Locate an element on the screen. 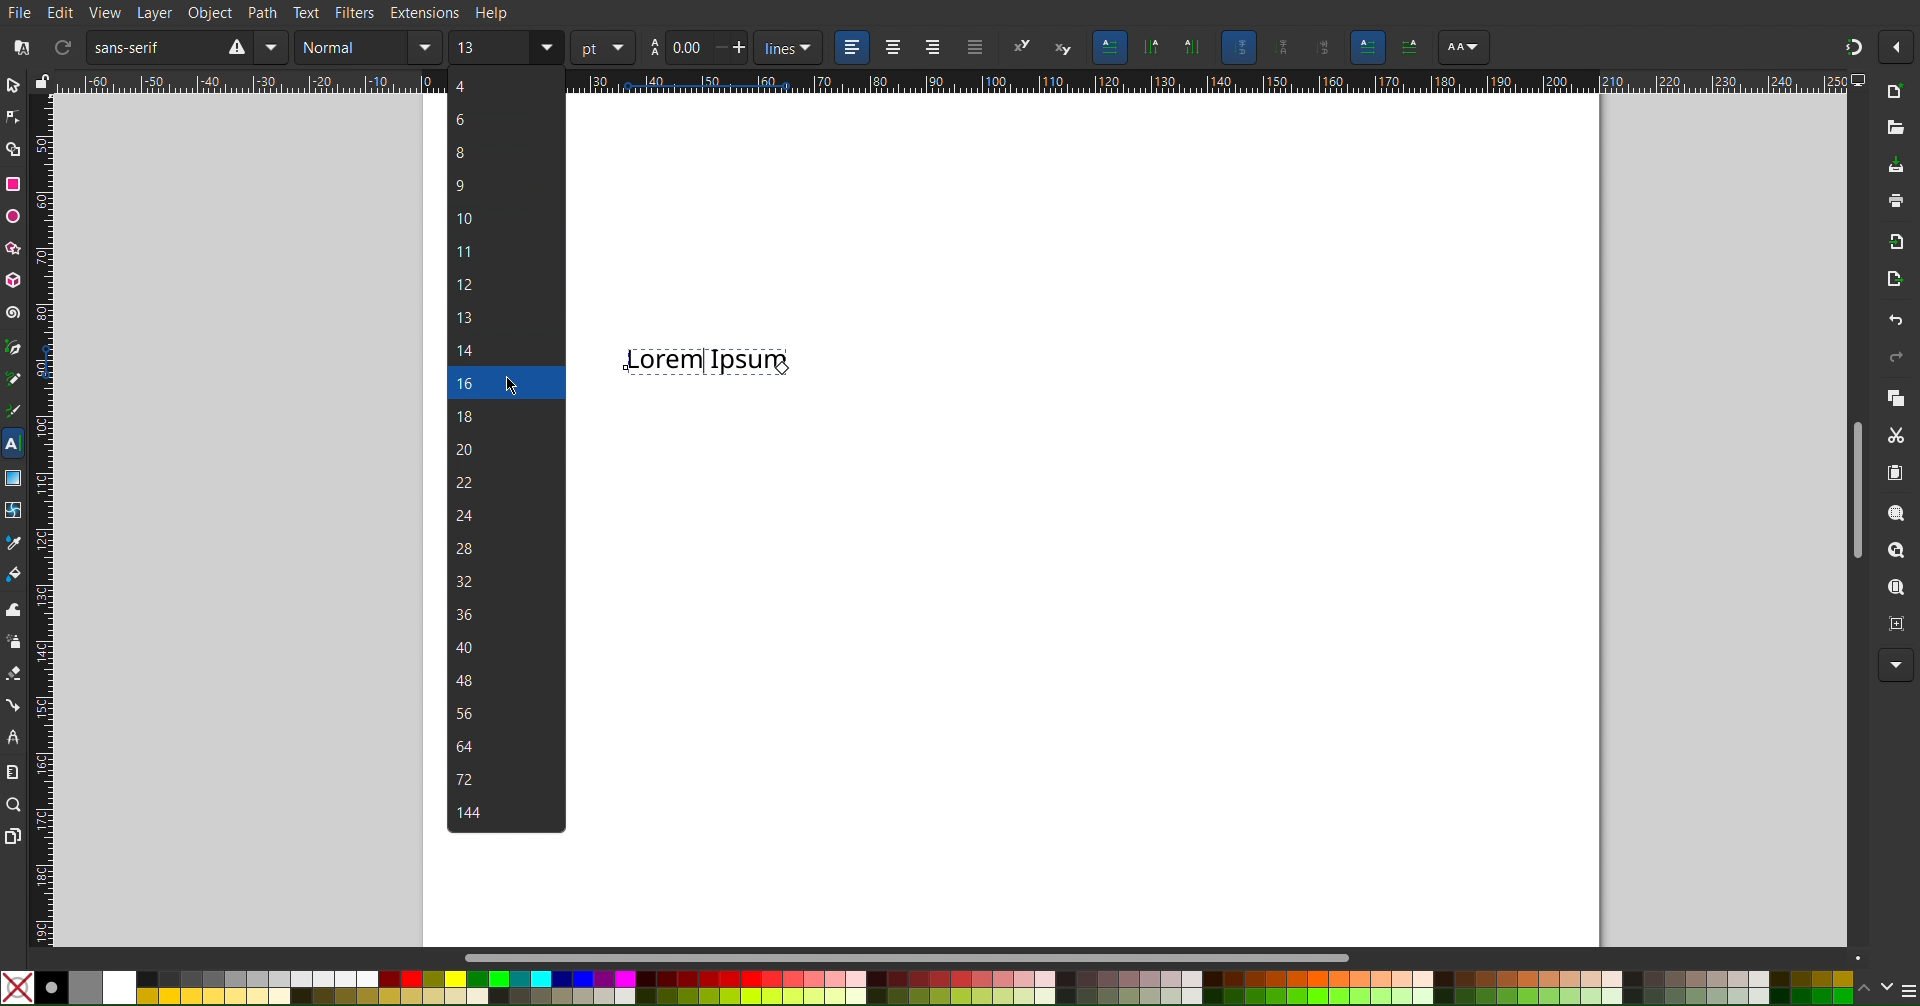 This screenshot has height=1006, width=1920. lines is located at coordinates (786, 48).